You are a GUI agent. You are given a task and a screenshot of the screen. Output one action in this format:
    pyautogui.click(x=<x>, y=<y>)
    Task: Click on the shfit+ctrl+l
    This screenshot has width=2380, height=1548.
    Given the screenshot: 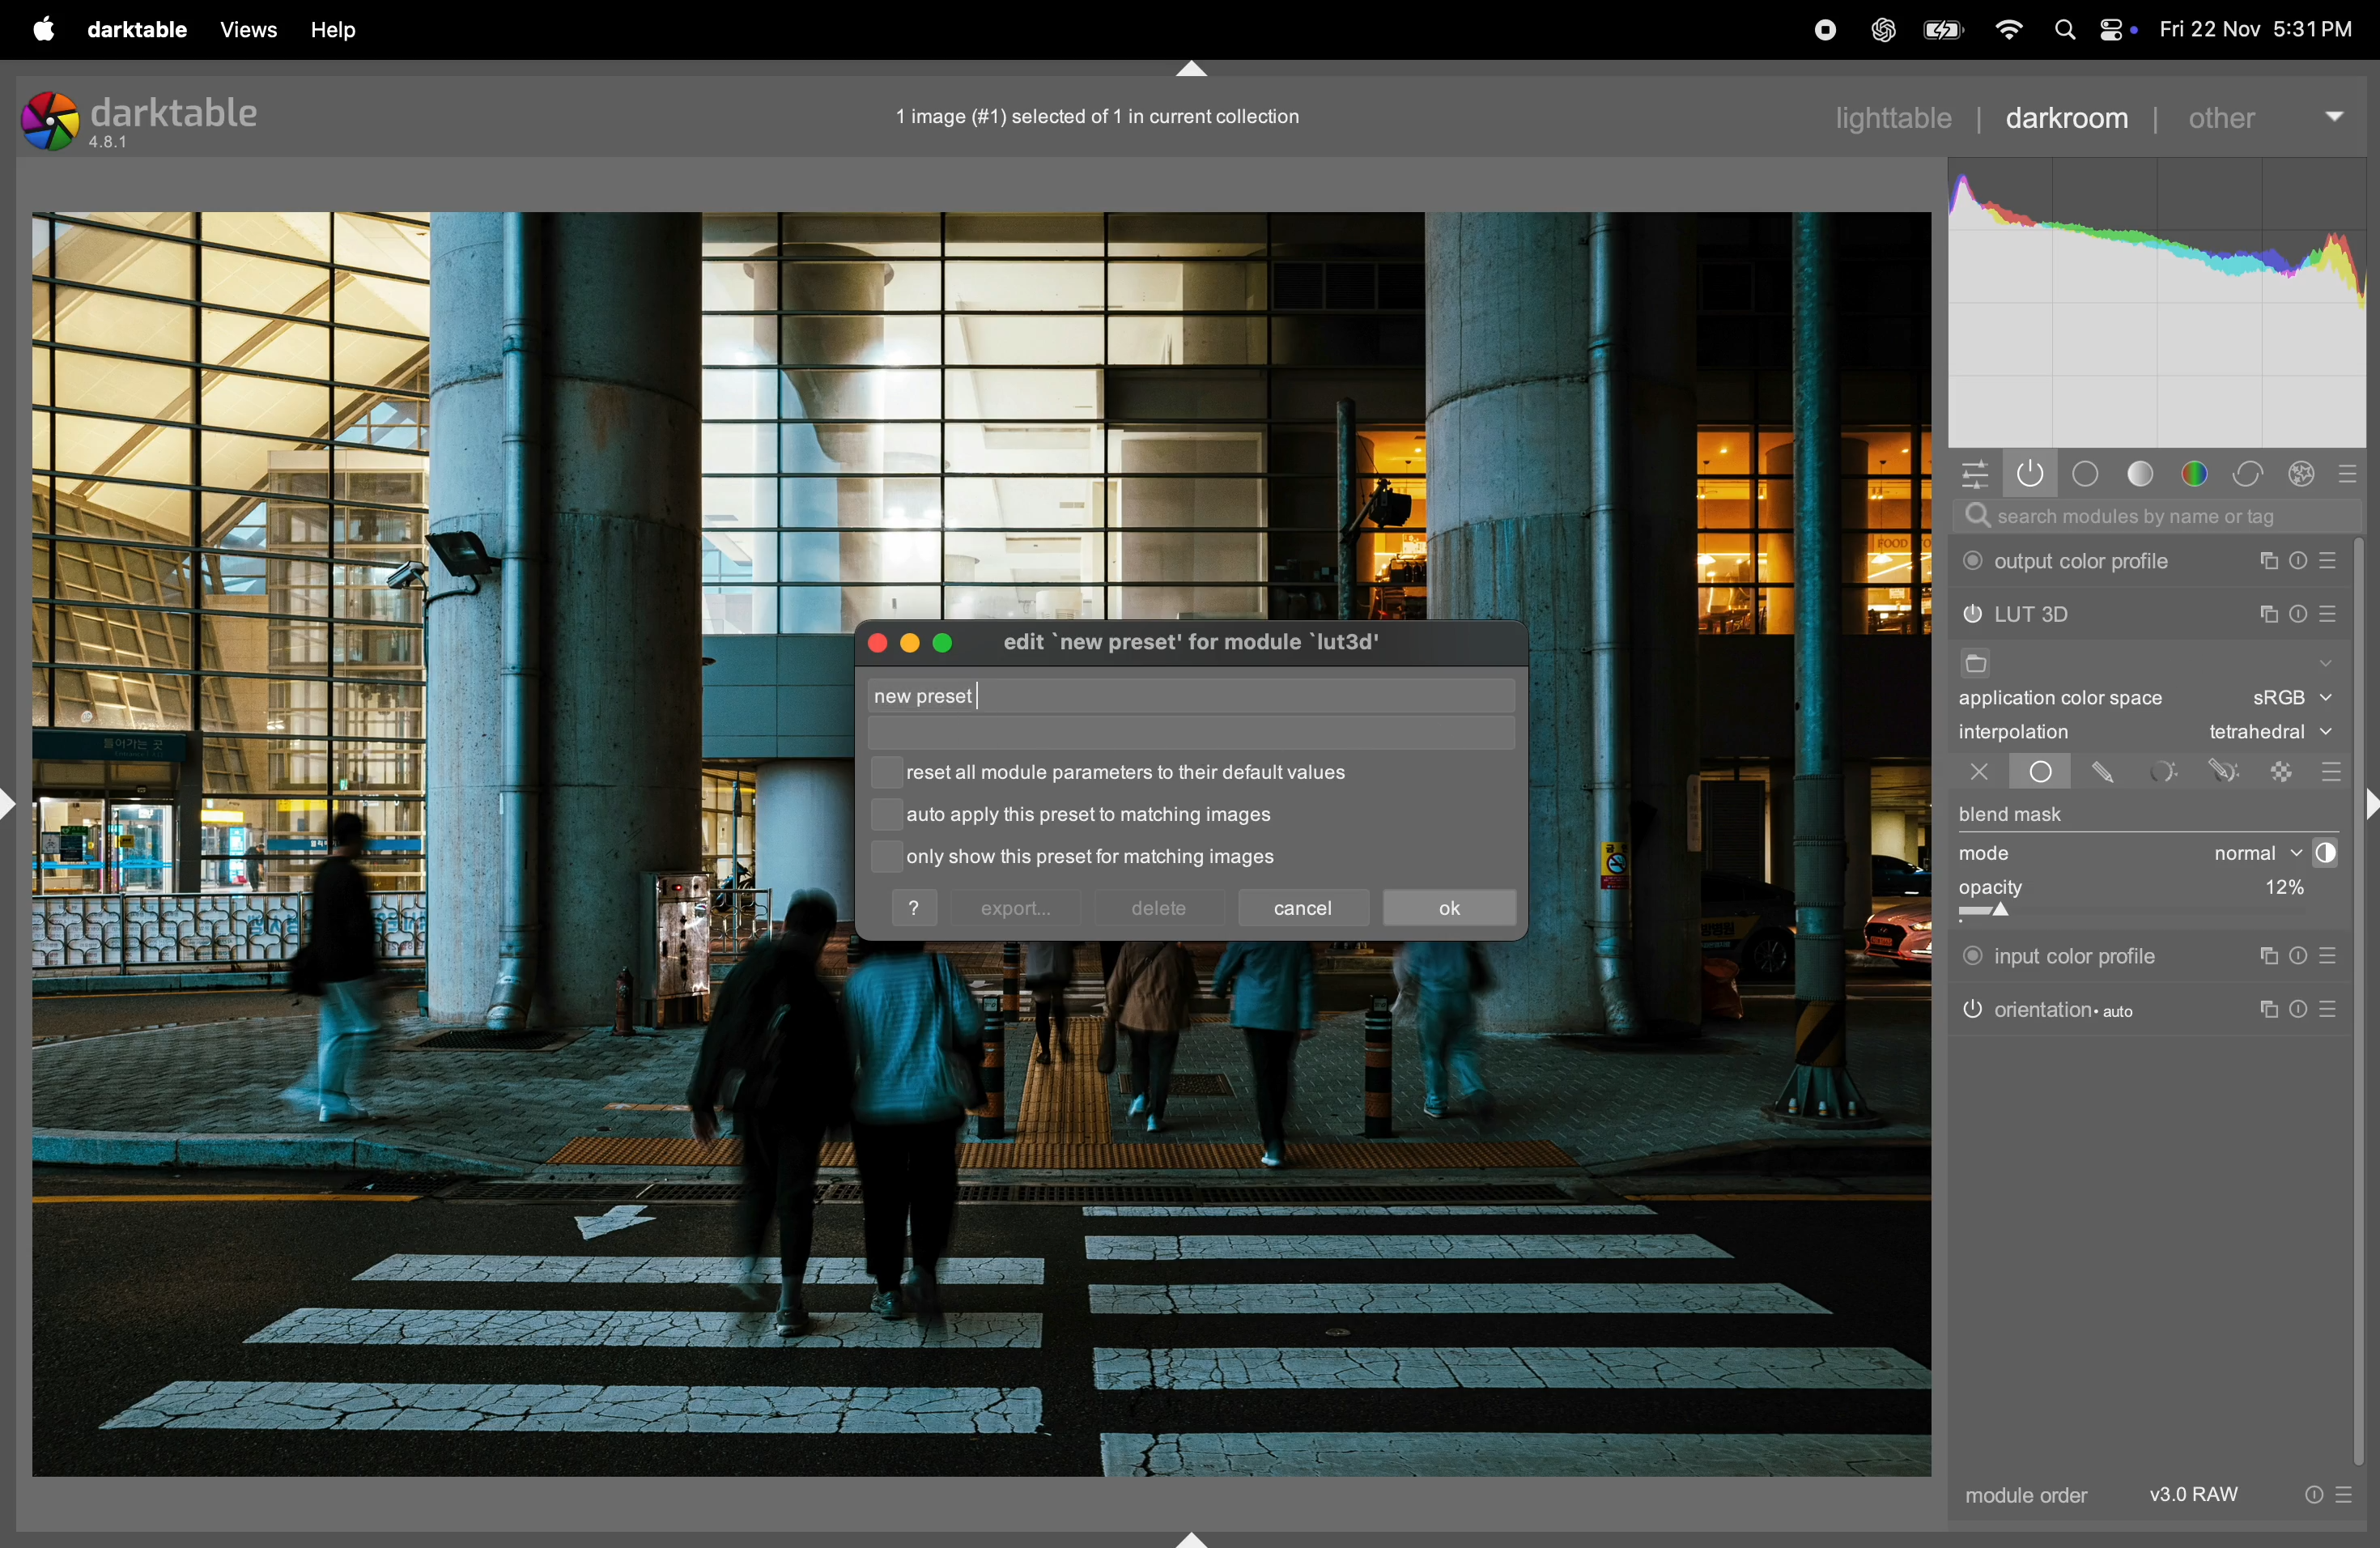 What is the action you would take?
    pyautogui.click(x=16, y=804)
    